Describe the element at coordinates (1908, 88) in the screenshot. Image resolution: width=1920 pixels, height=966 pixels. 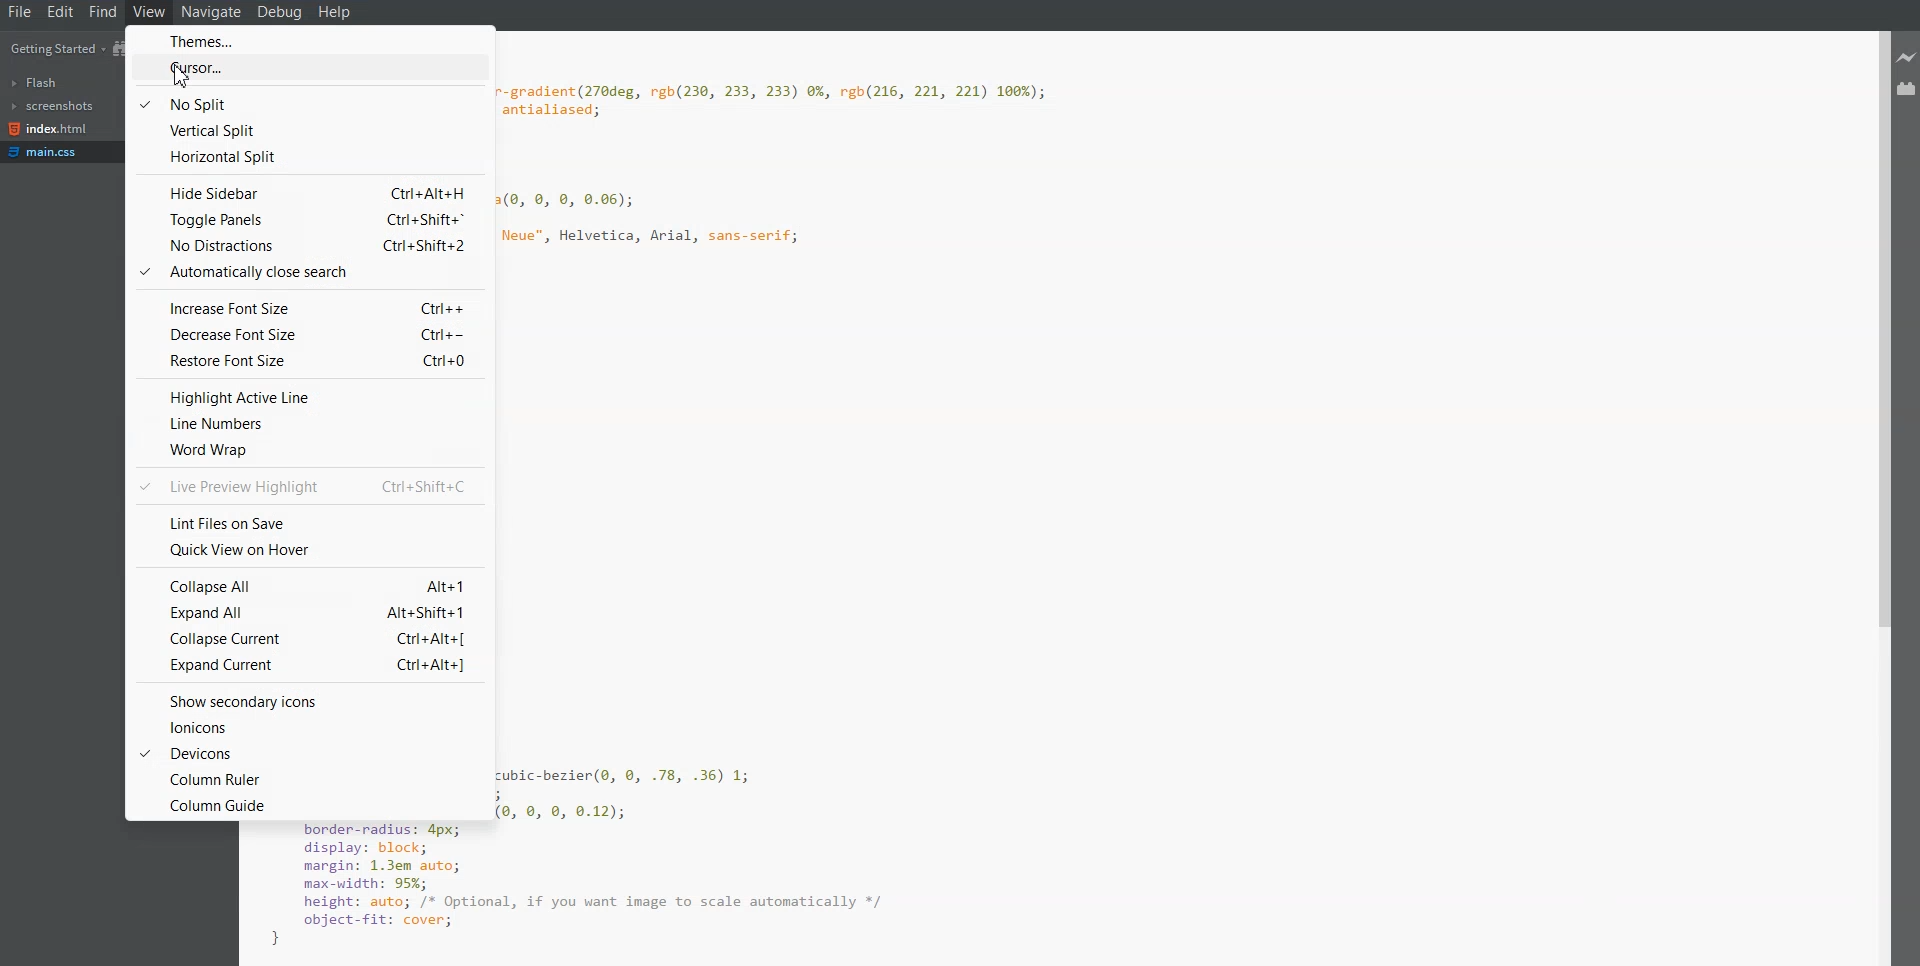
I see `Extension Manager` at that location.